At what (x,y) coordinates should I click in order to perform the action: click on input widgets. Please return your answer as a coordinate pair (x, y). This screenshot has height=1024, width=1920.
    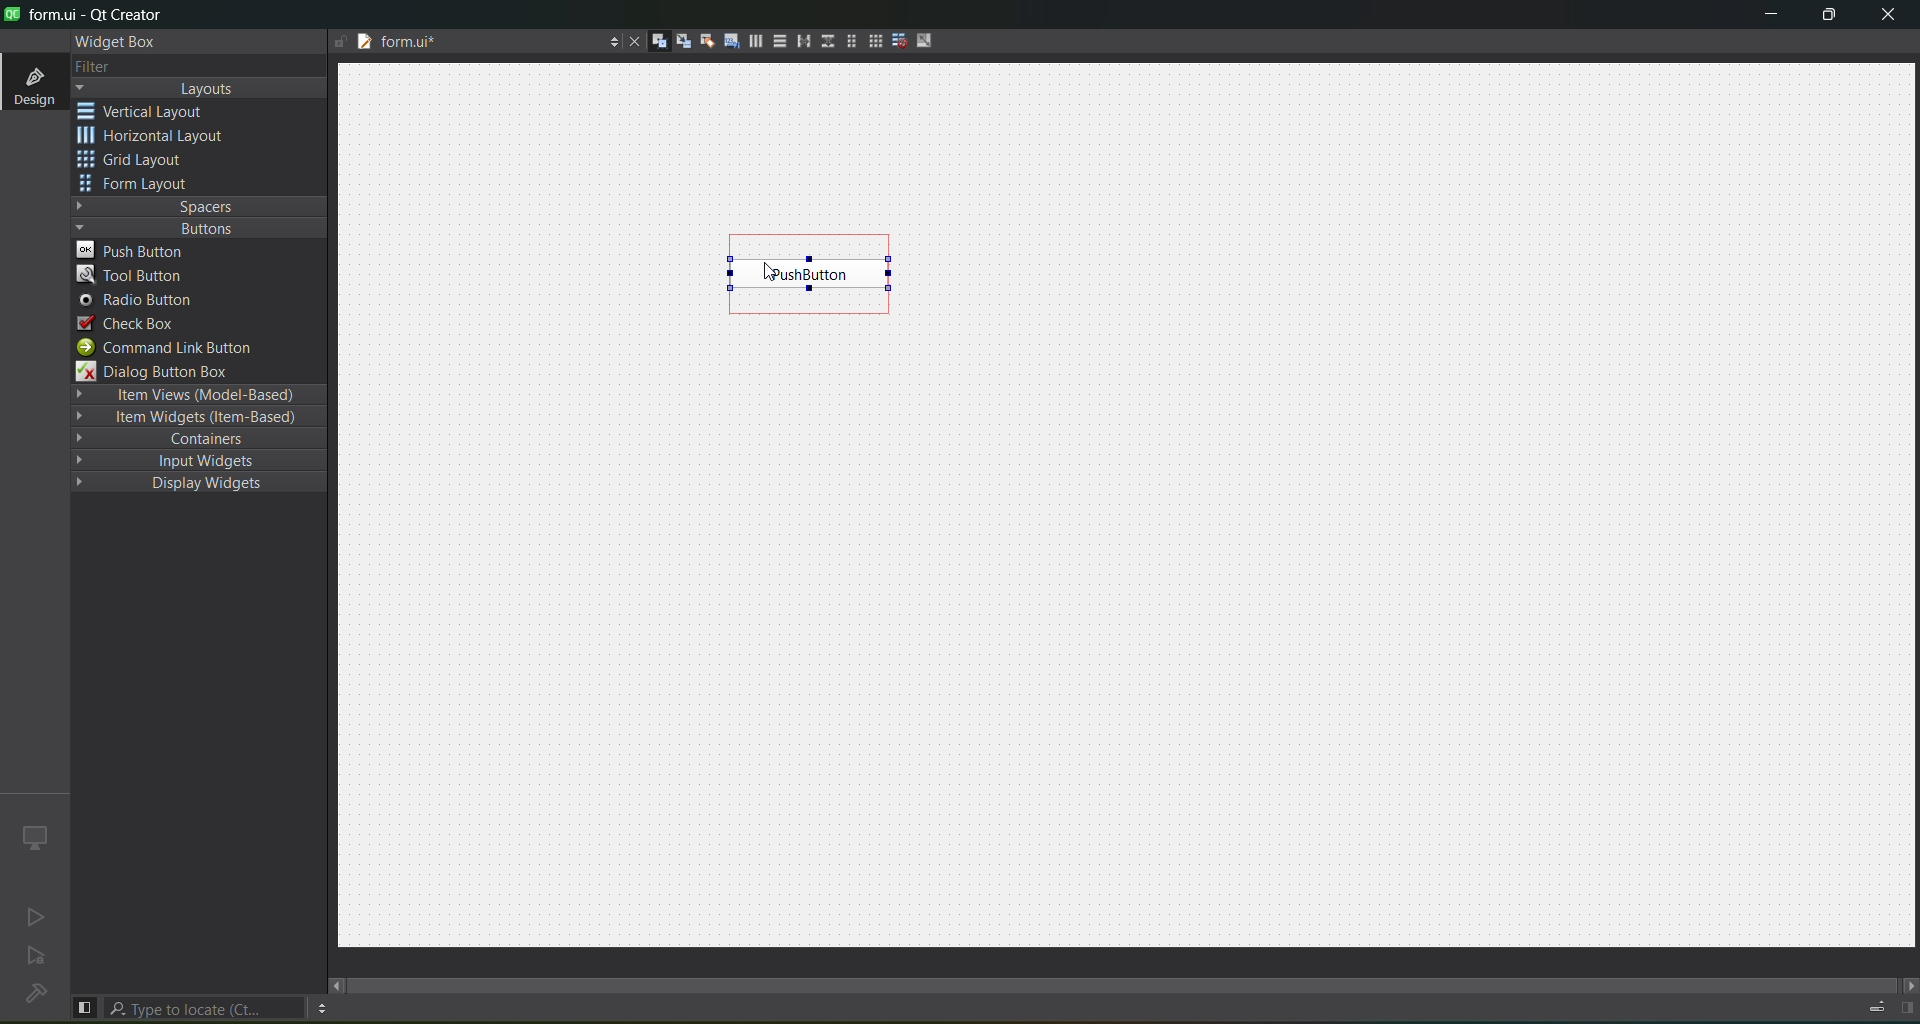
    Looking at the image, I should click on (189, 460).